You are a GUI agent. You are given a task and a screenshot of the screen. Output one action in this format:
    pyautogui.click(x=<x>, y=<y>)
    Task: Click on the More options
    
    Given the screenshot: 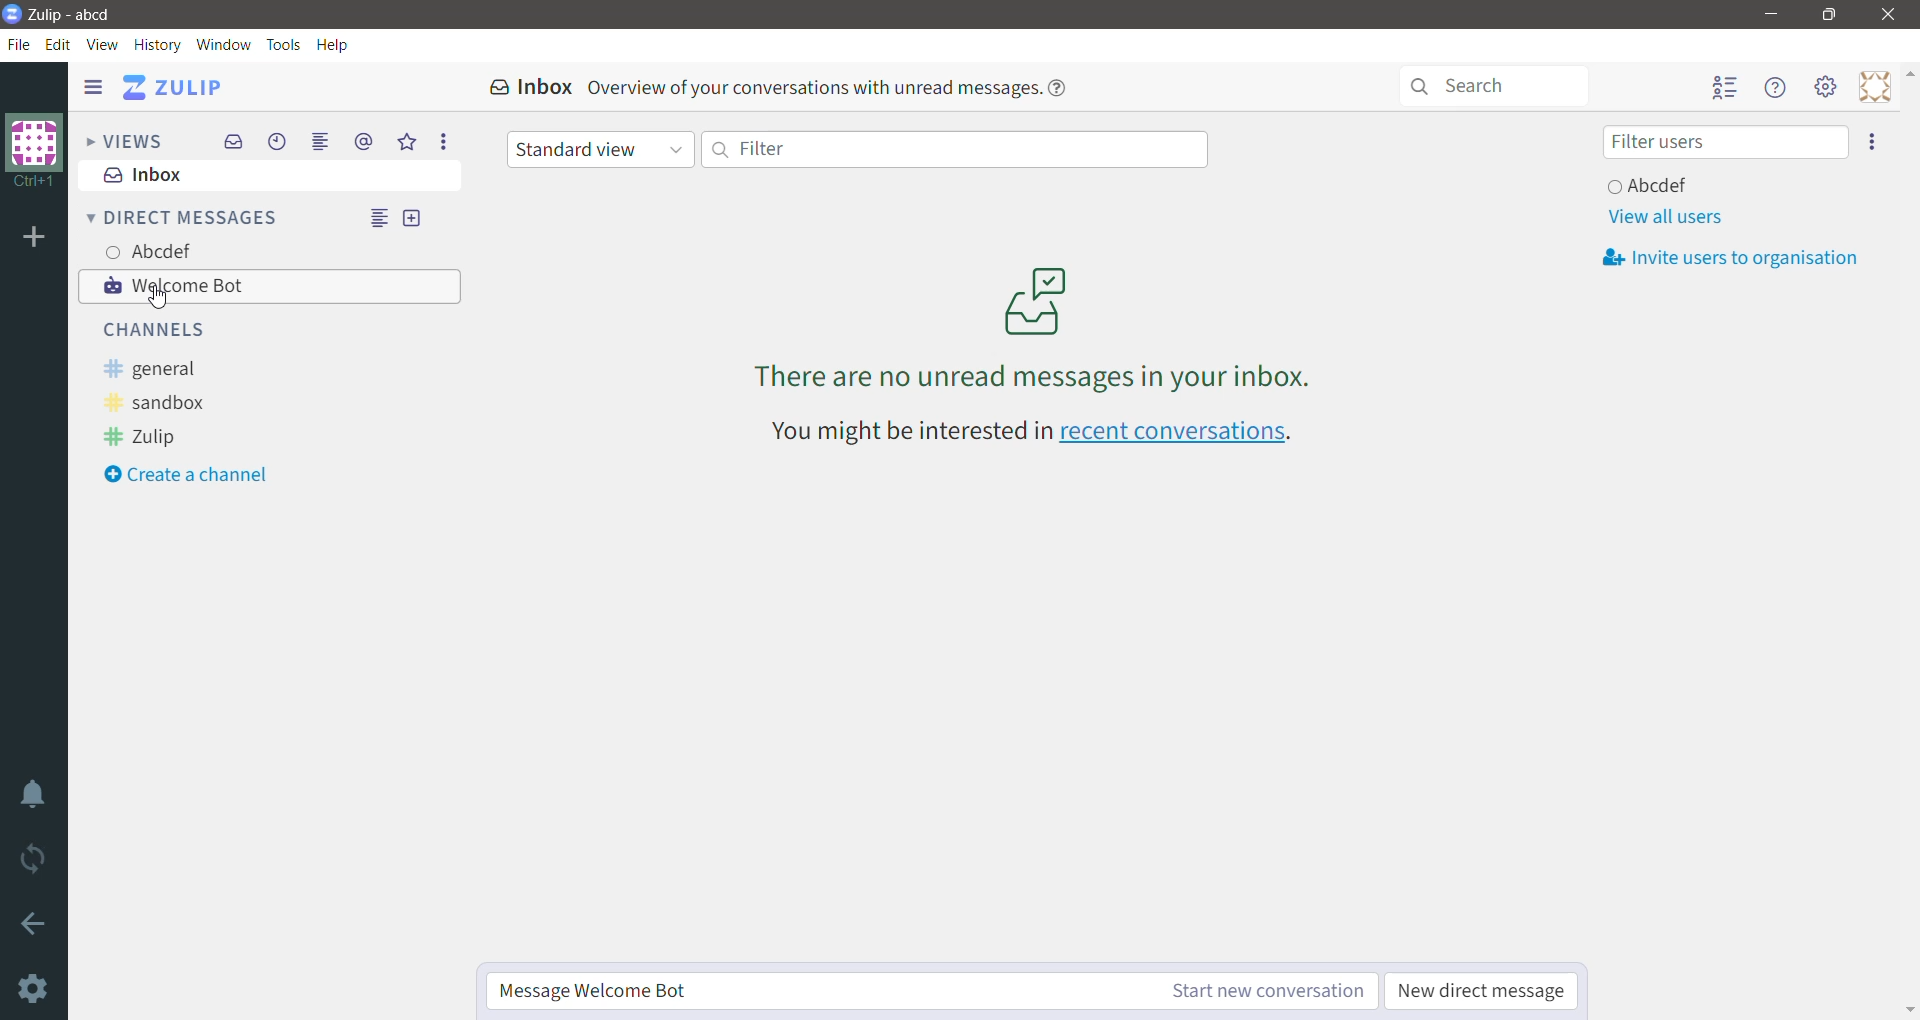 What is the action you would take?
    pyautogui.click(x=442, y=141)
    